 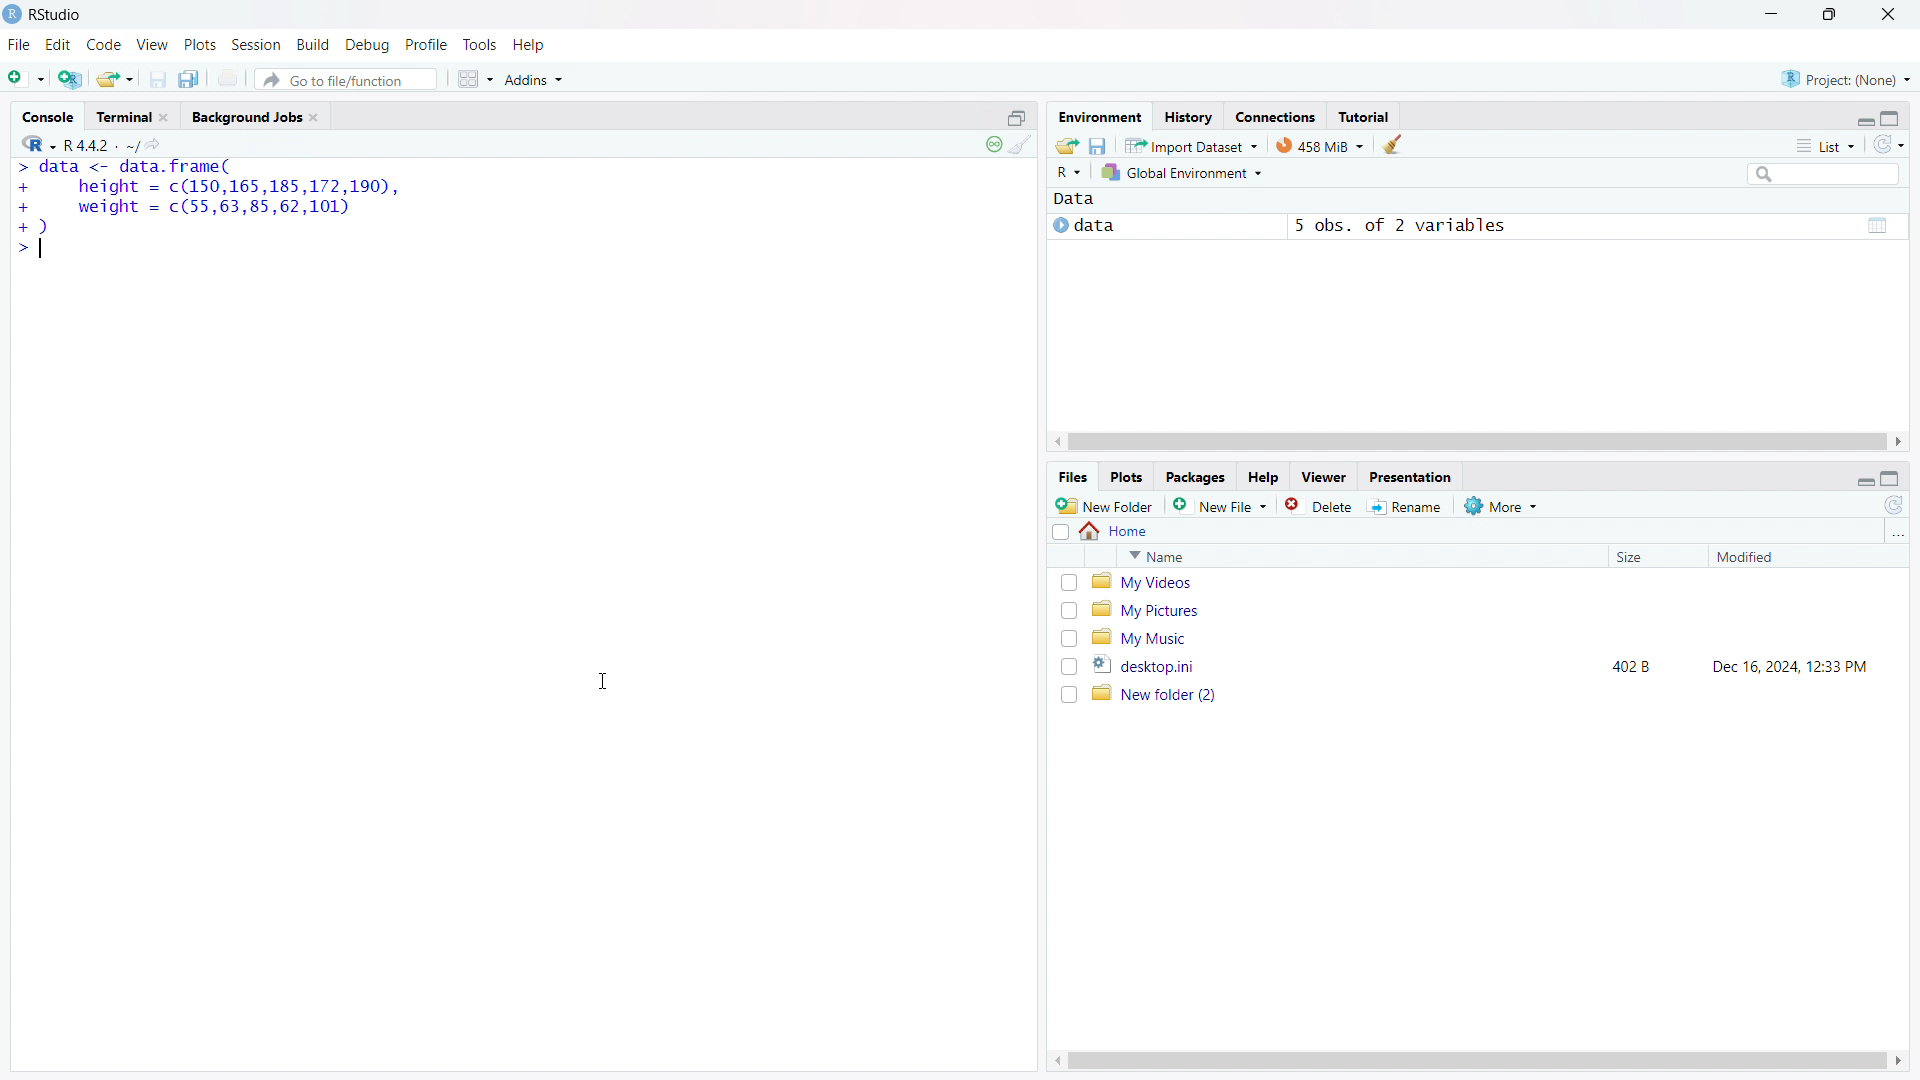 I want to click on my pictures, so click(x=1491, y=609).